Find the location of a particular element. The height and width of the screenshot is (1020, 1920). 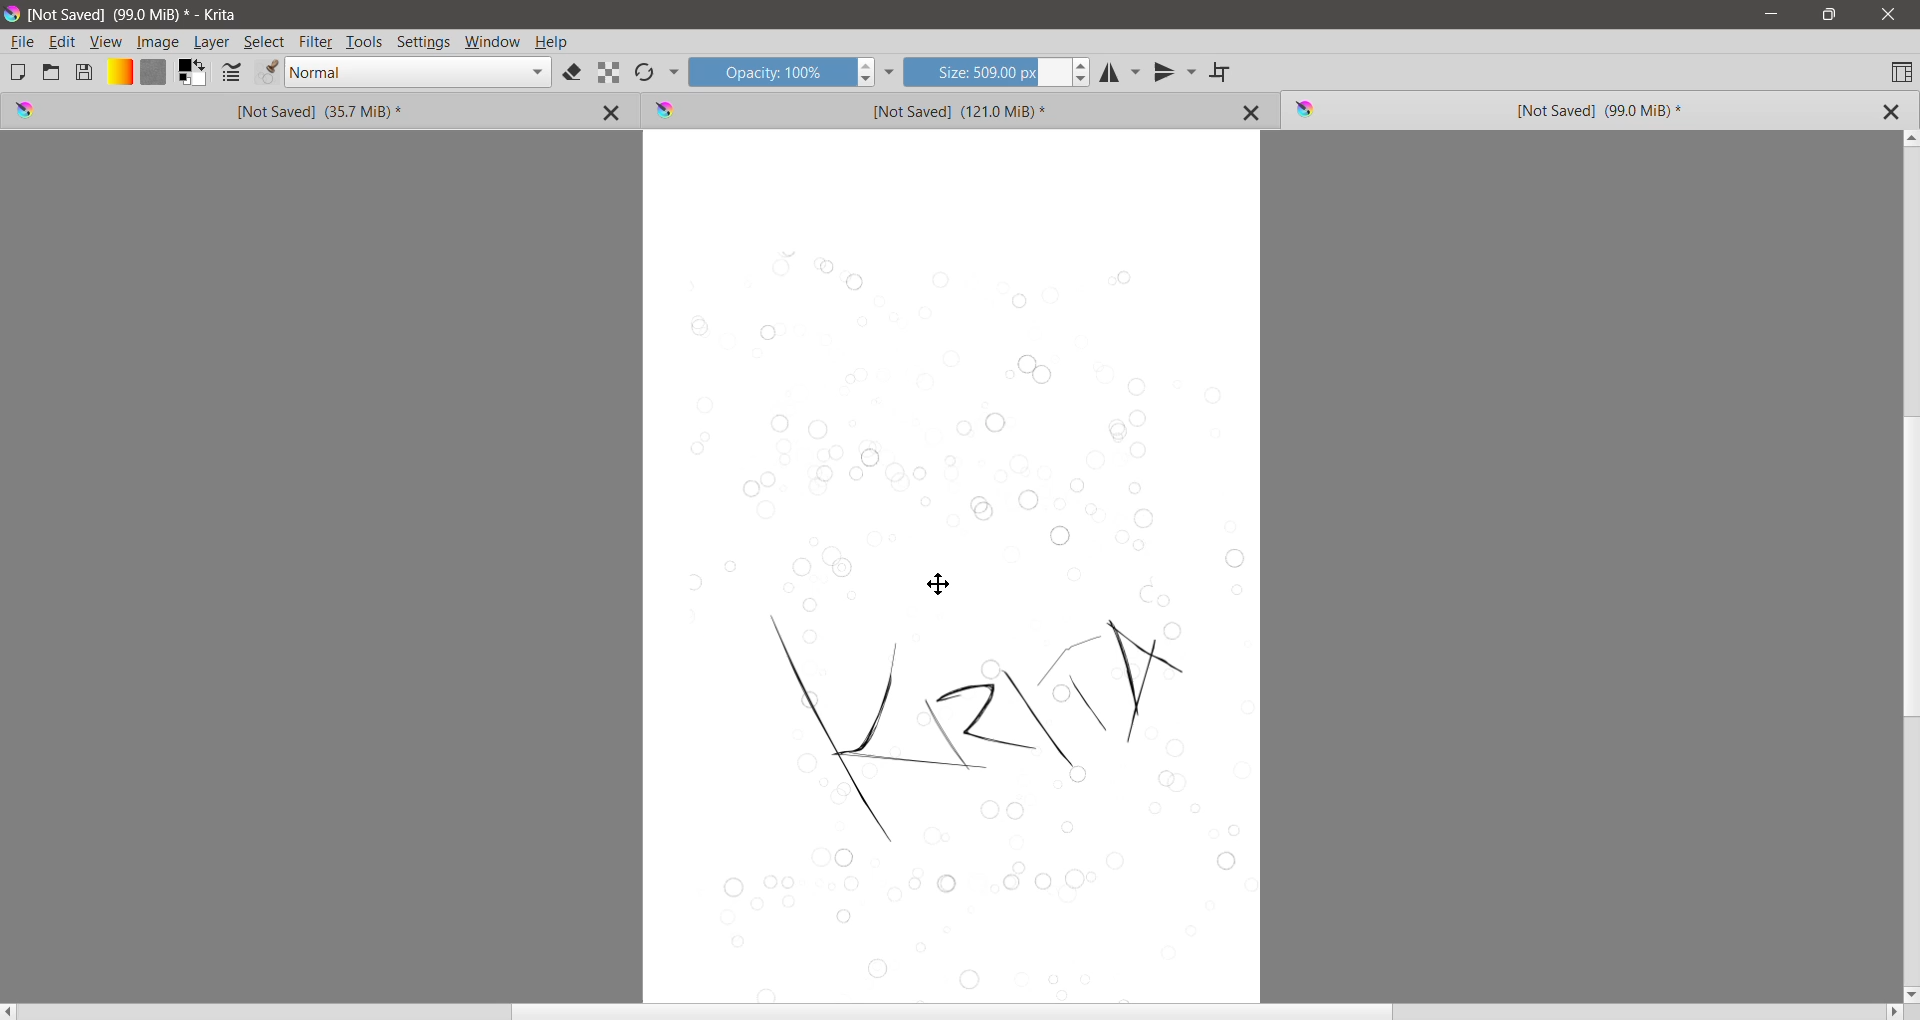

Choose Workspace is located at coordinates (1901, 71).